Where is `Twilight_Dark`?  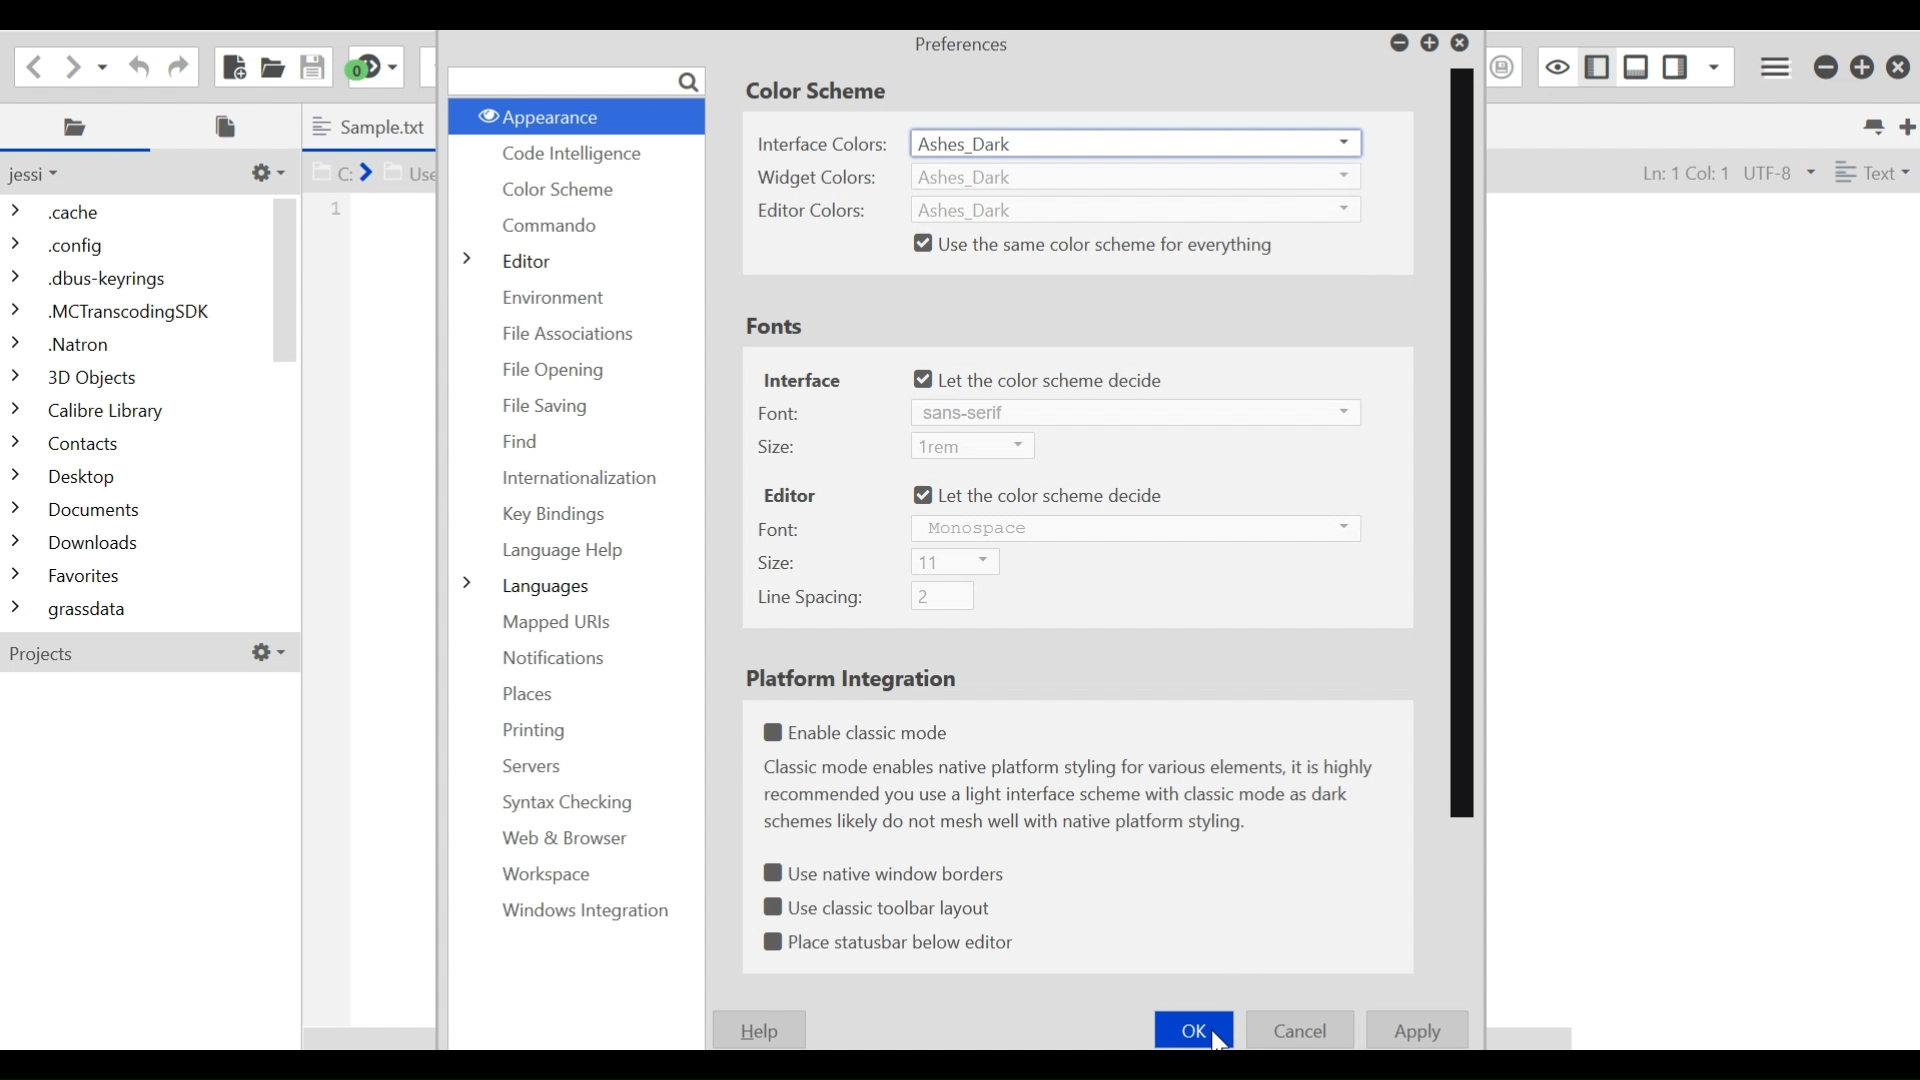
Twilight_Dark is located at coordinates (1137, 376).